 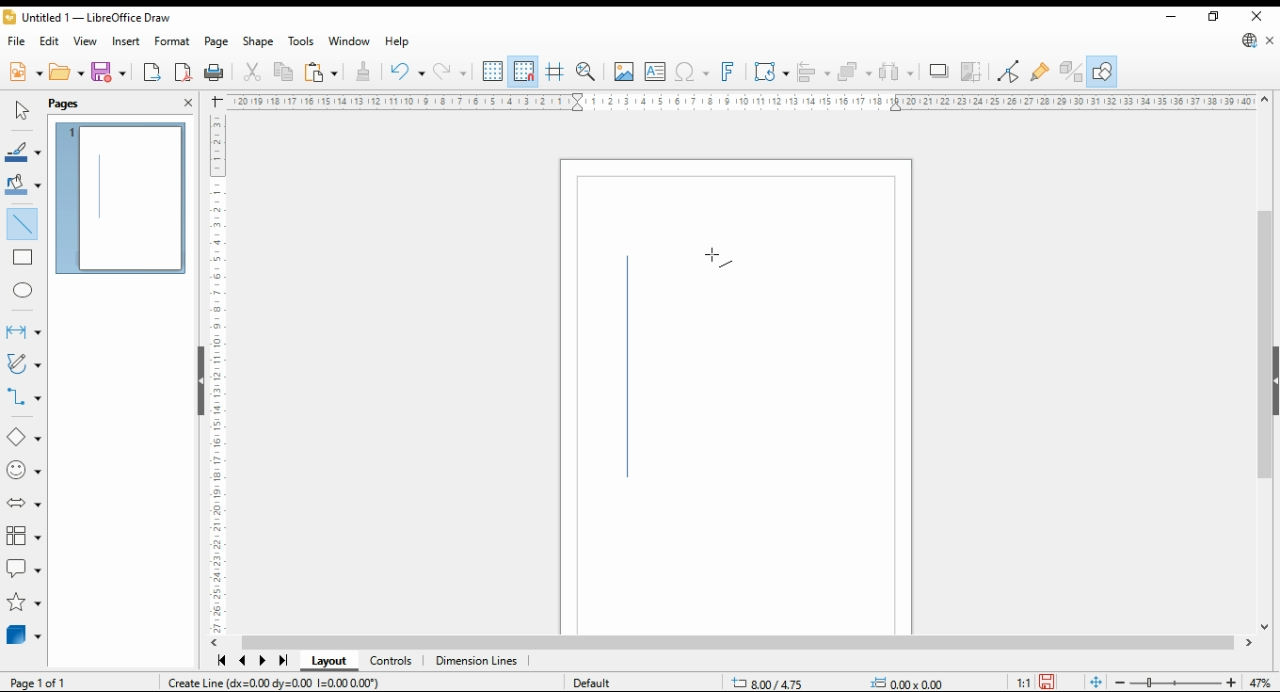 I want to click on select at least three objects to distribute, so click(x=899, y=72).